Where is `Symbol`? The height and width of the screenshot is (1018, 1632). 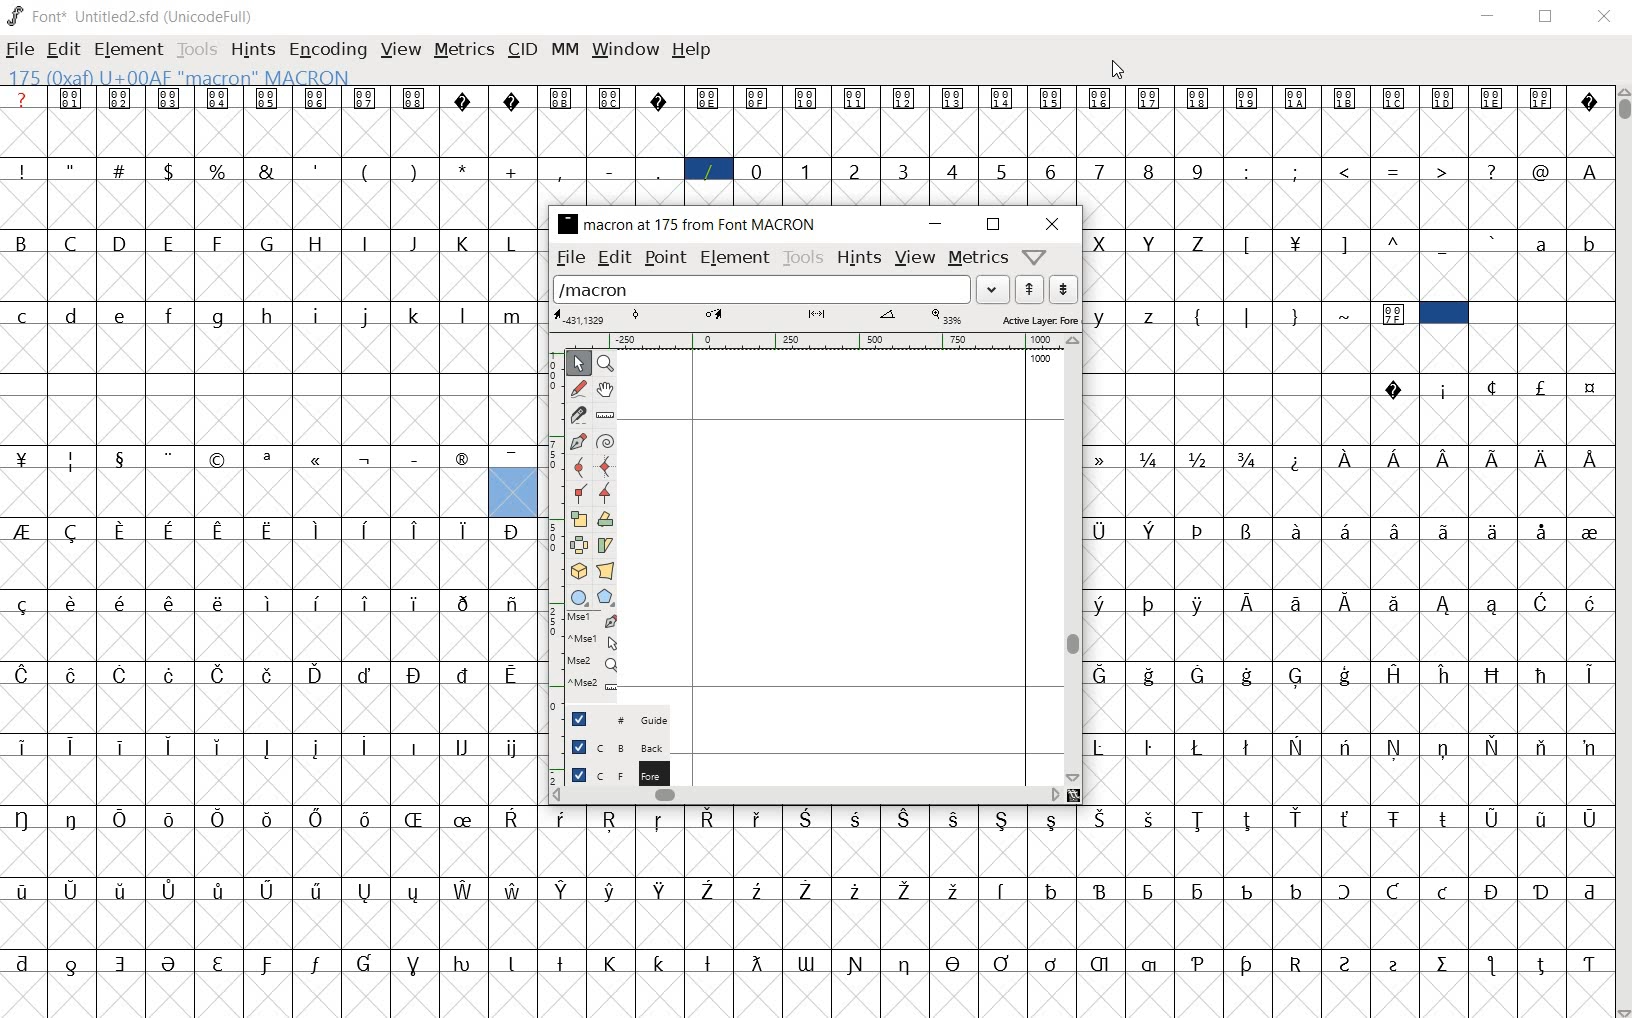 Symbol is located at coordinates (1102, 818).